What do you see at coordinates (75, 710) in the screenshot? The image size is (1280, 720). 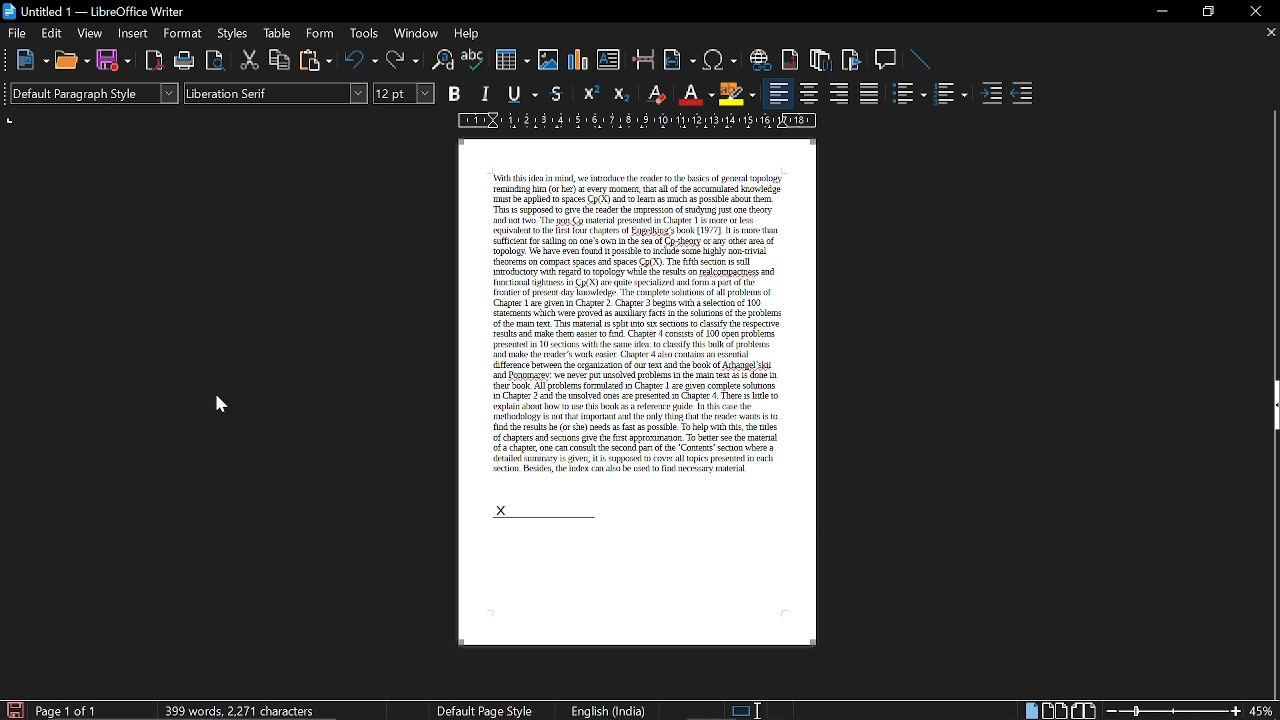 I see ` page 1 of 1` at bounding box center [75, 710].